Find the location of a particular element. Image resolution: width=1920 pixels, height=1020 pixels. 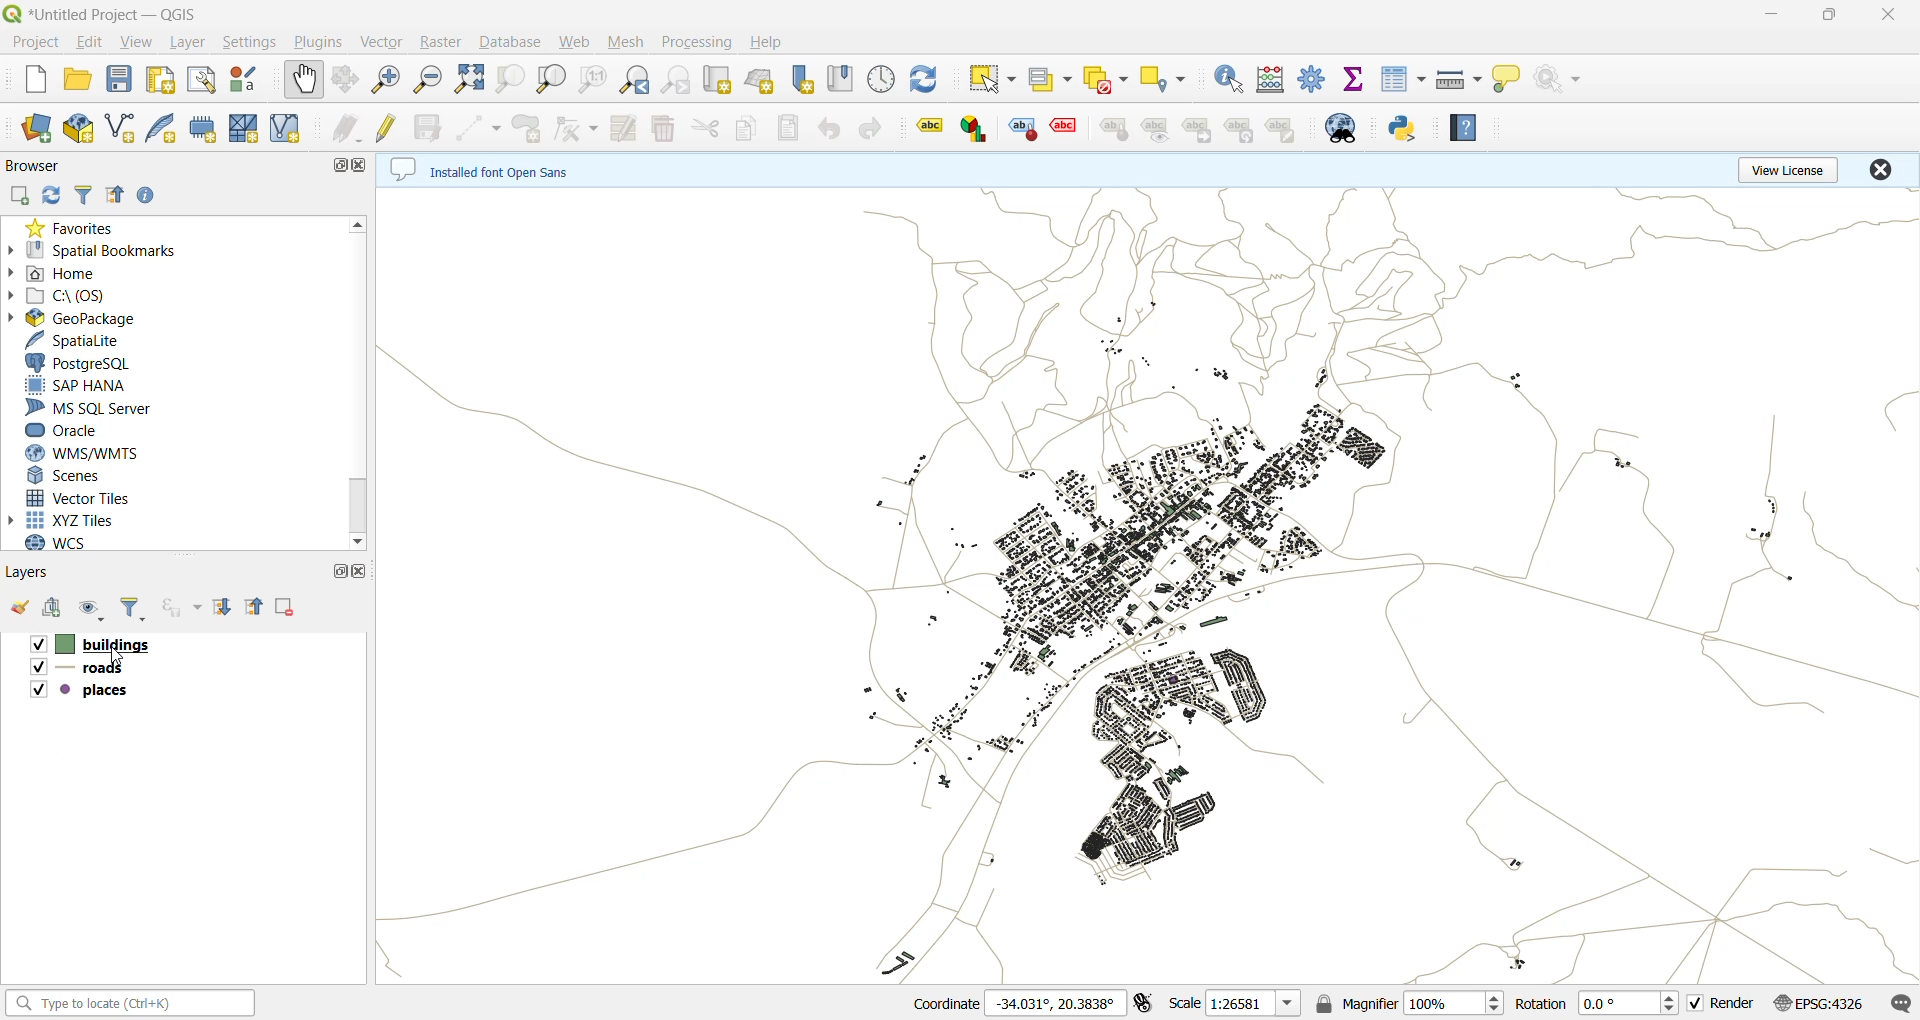

raster is located at coordinates (441, 44).